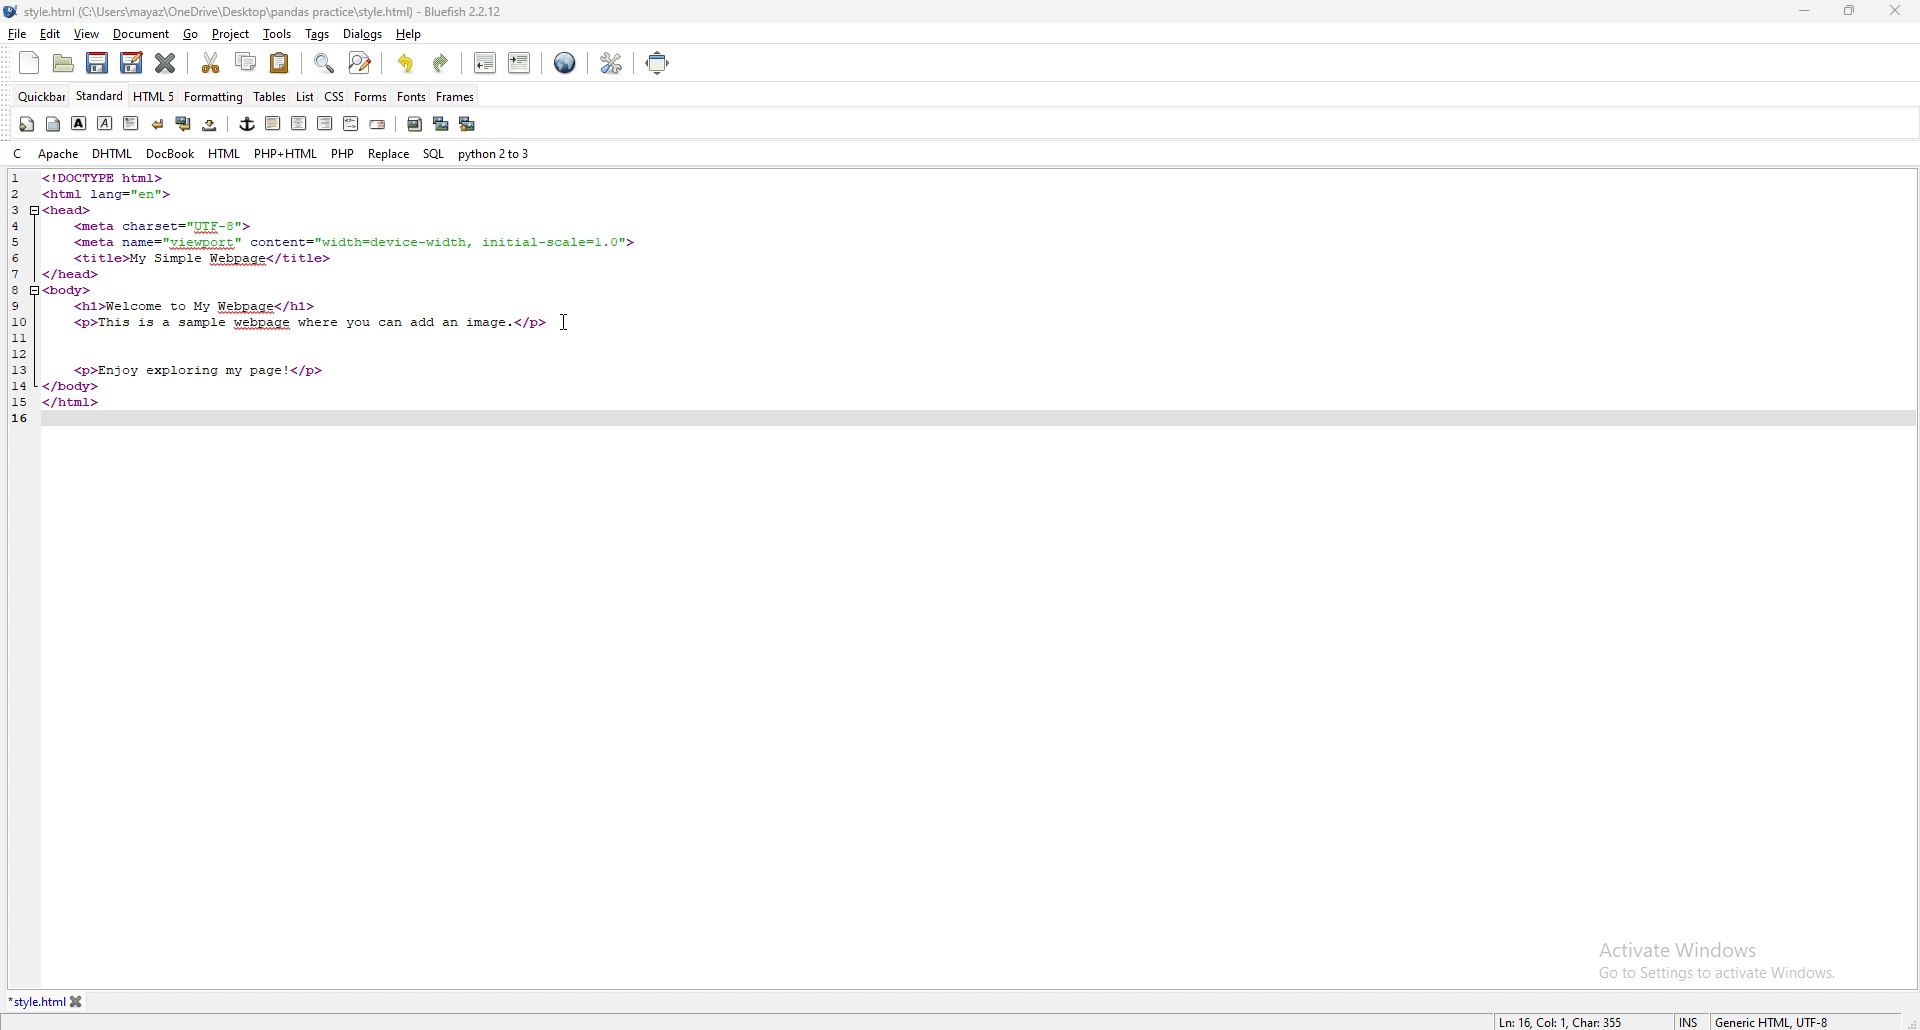 This screenshot has height=1030, width=1920. Describe the element at coordinates (98, 63) in the screenshot. I see `save` at that location.